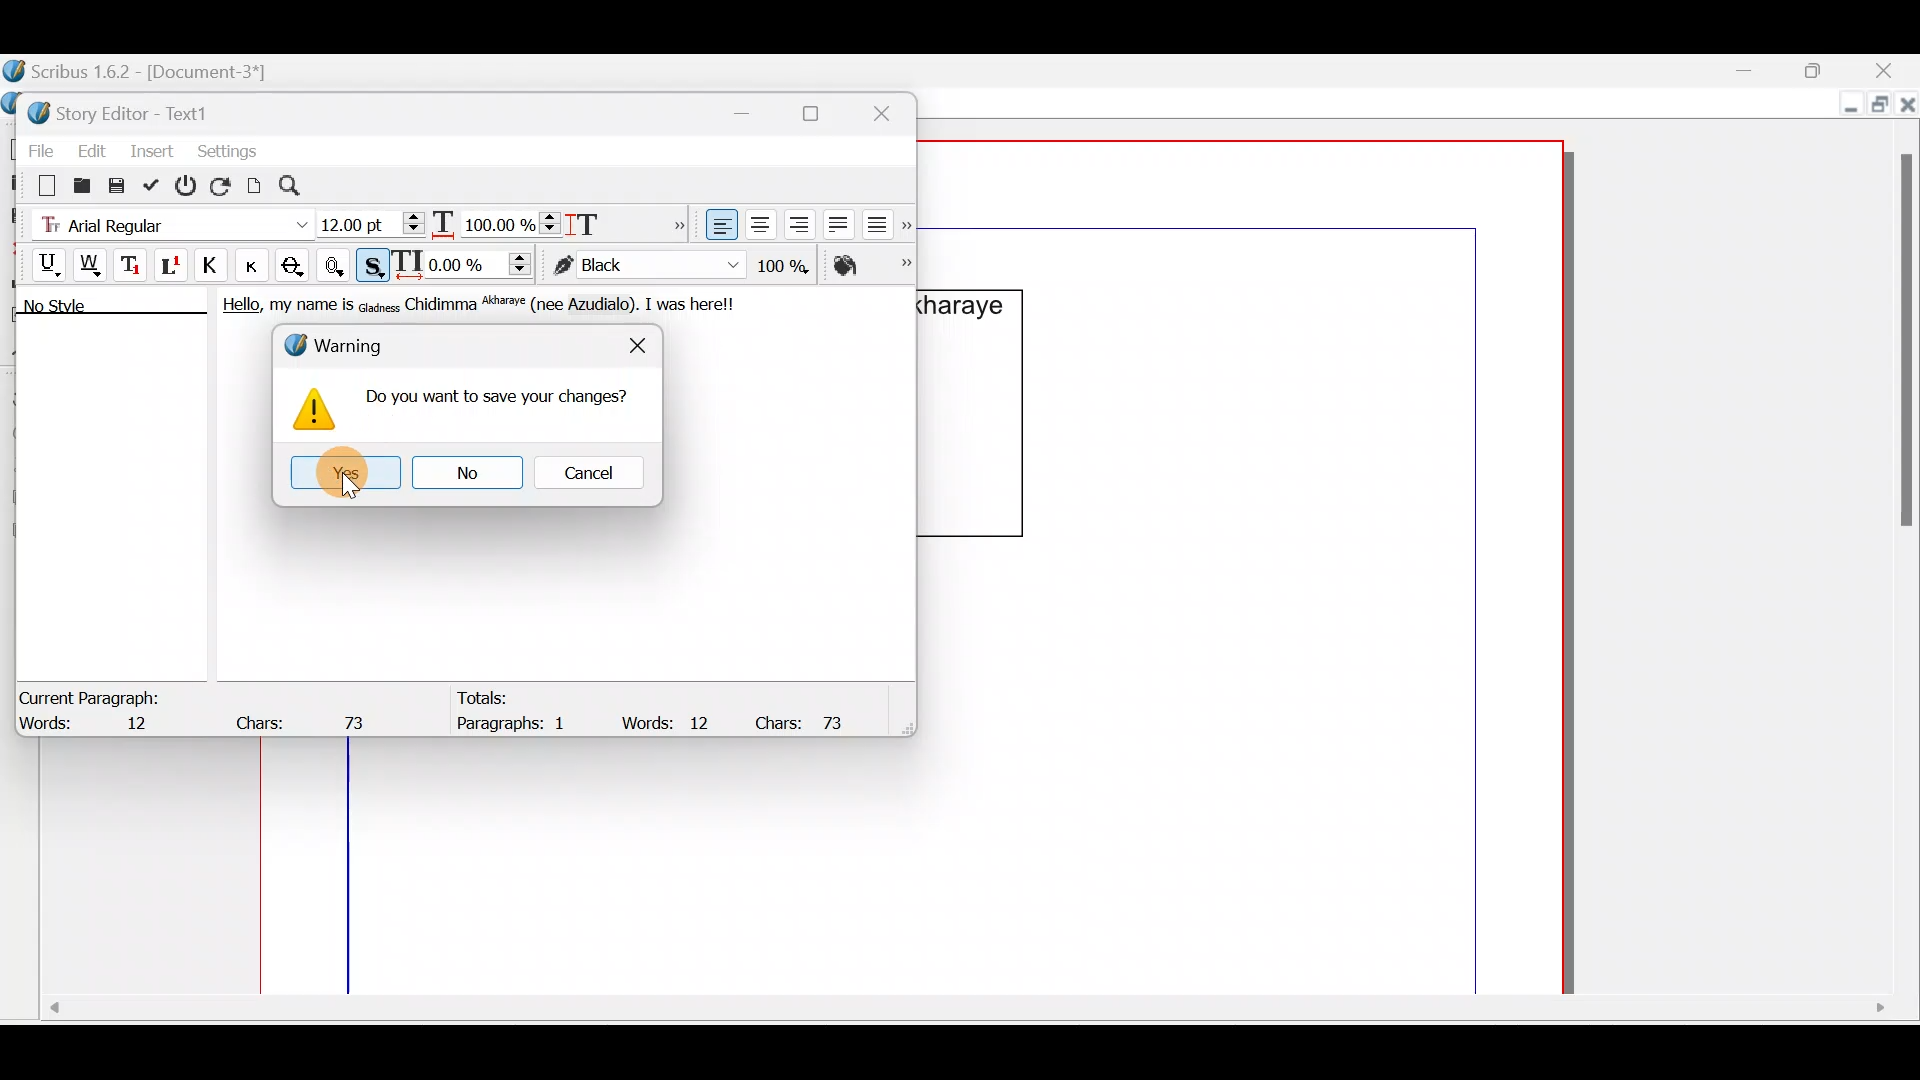  I want to click on Chars: 73, so click(808, 721).